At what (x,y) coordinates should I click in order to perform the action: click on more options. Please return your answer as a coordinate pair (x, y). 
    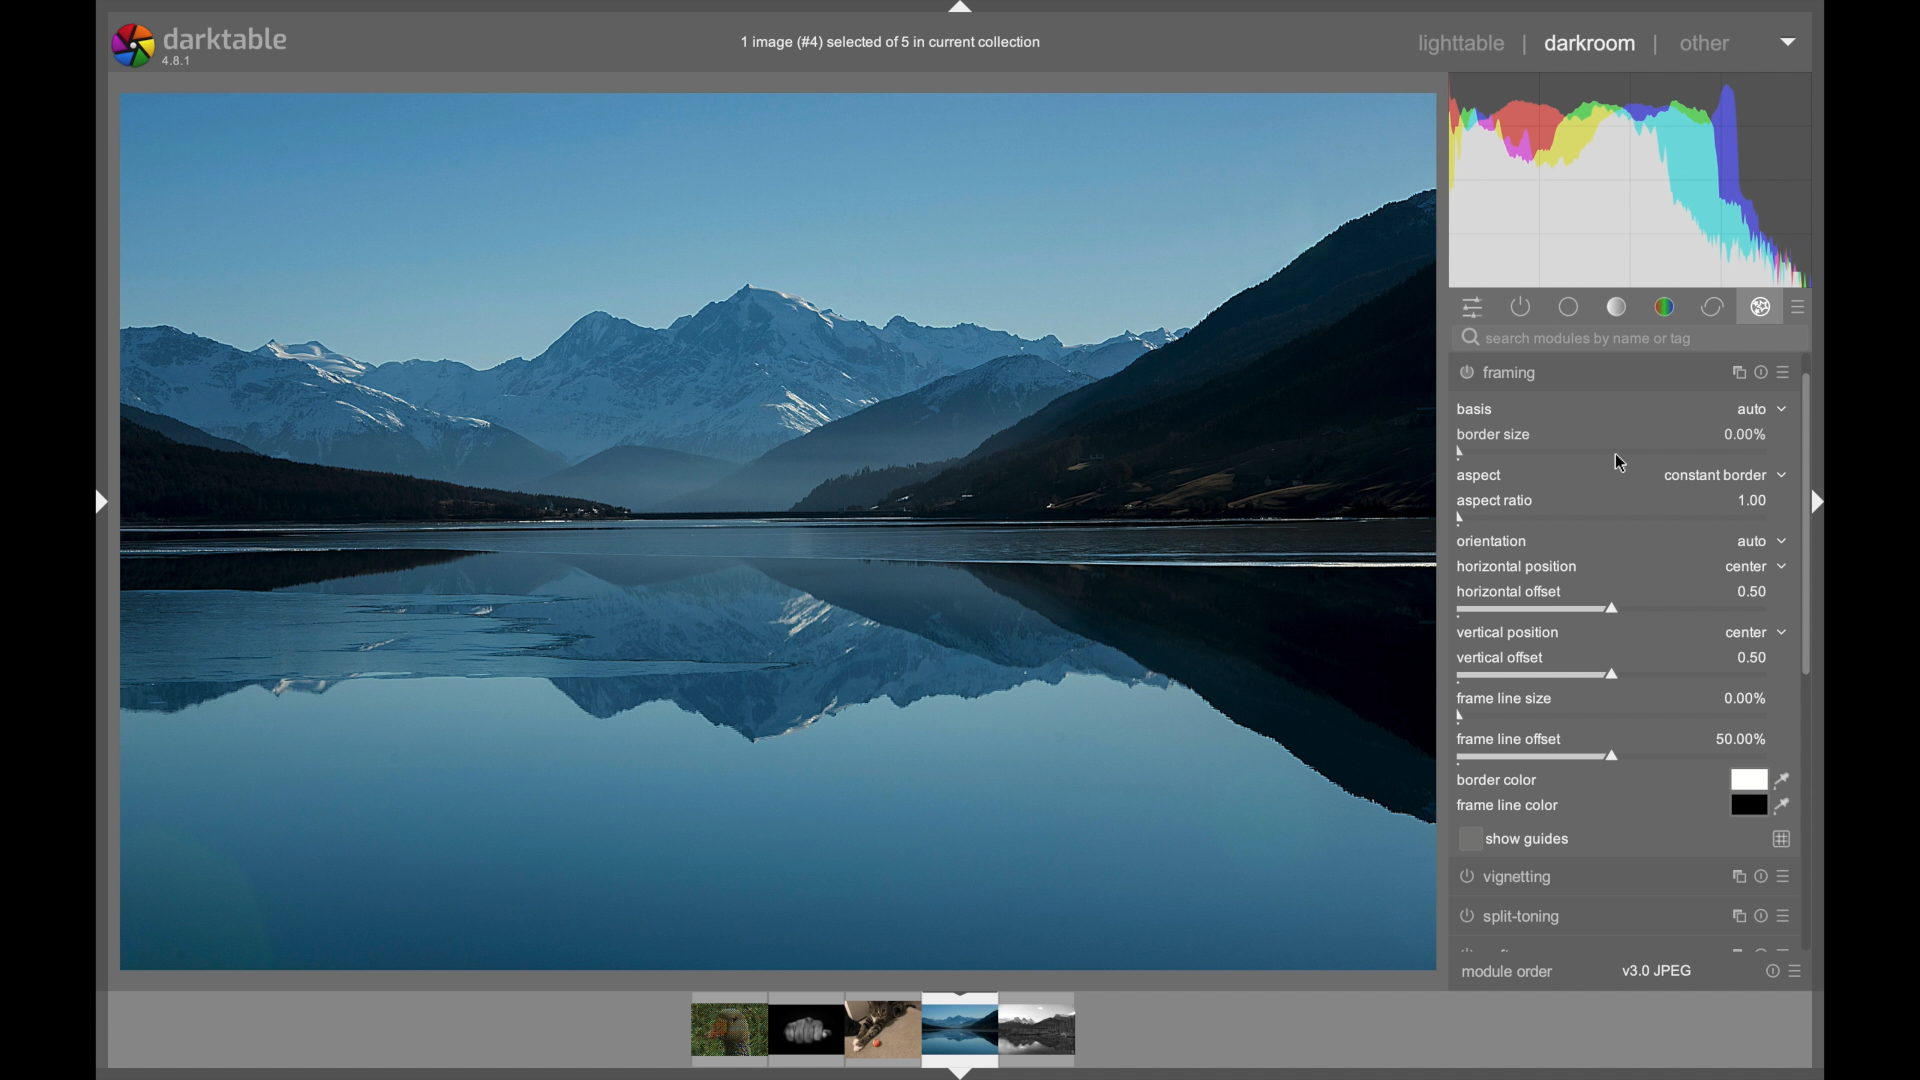
    Looking at the image, I should click on (1790, 42).